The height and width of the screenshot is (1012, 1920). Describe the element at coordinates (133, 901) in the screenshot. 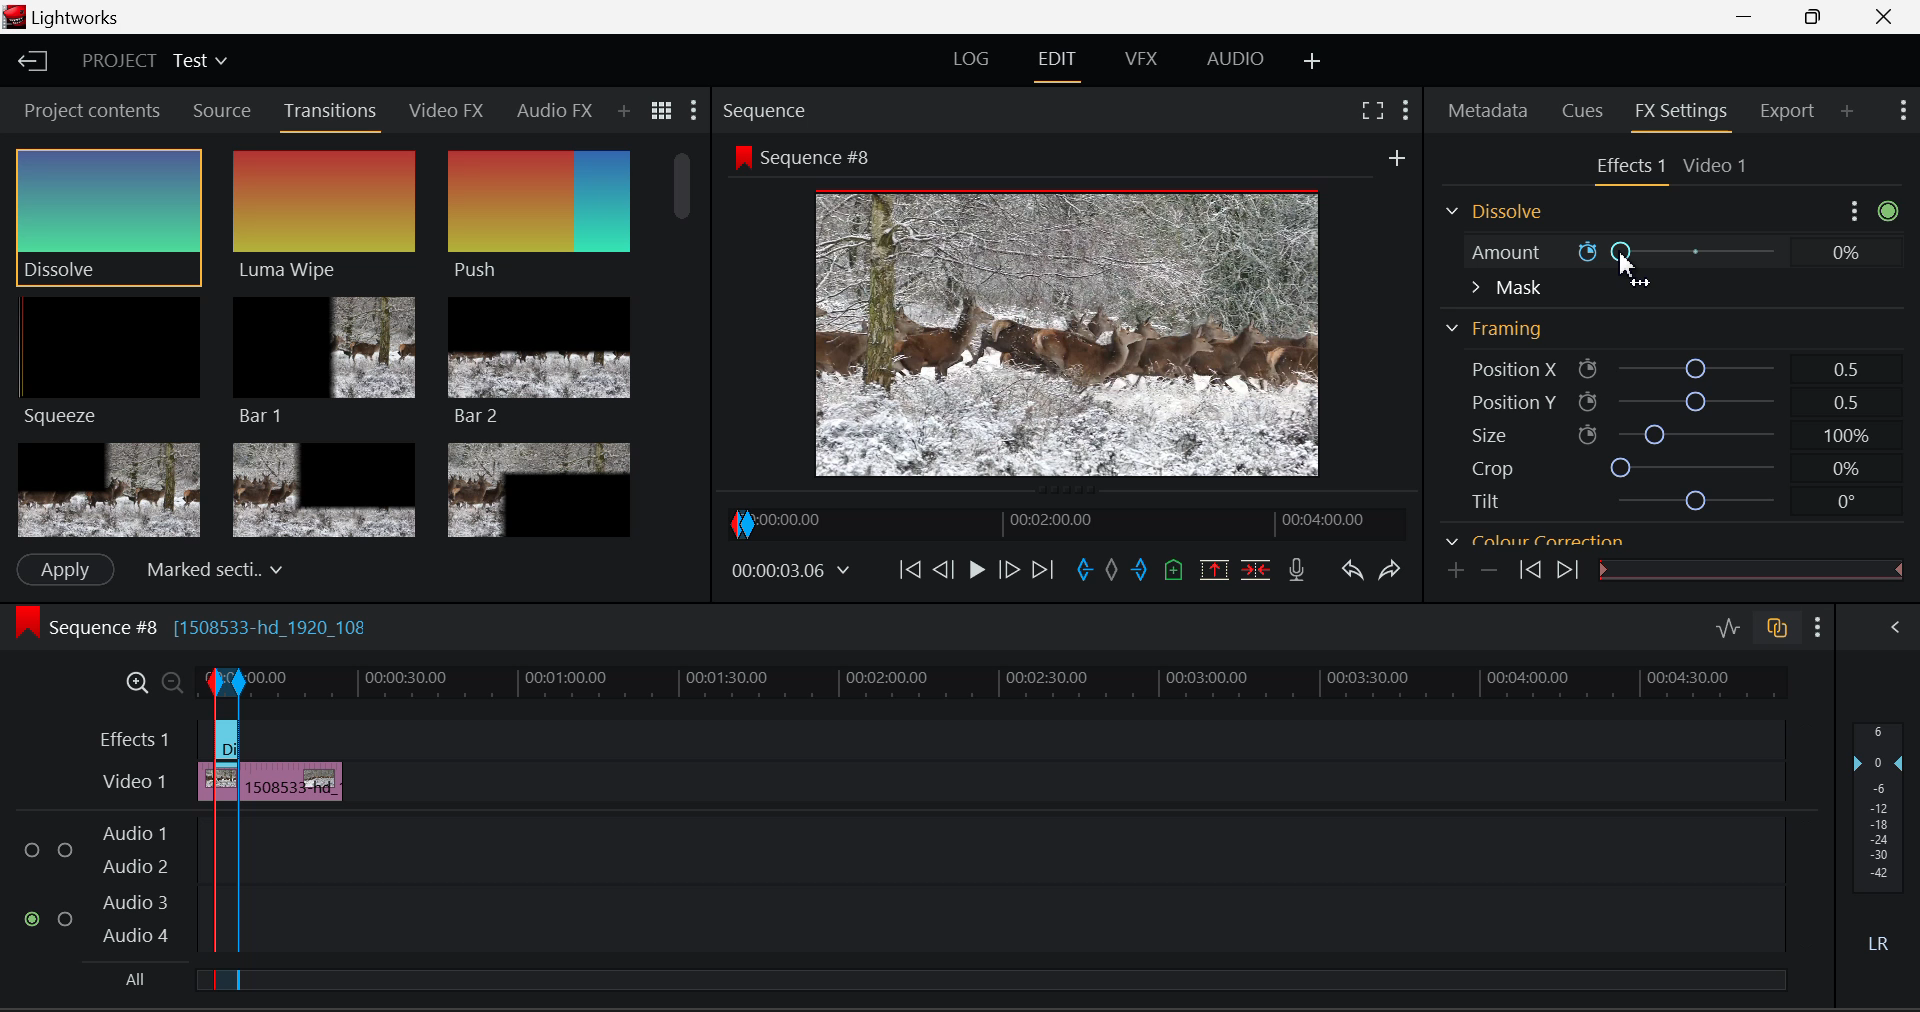

I see `Audio 3` at that location.